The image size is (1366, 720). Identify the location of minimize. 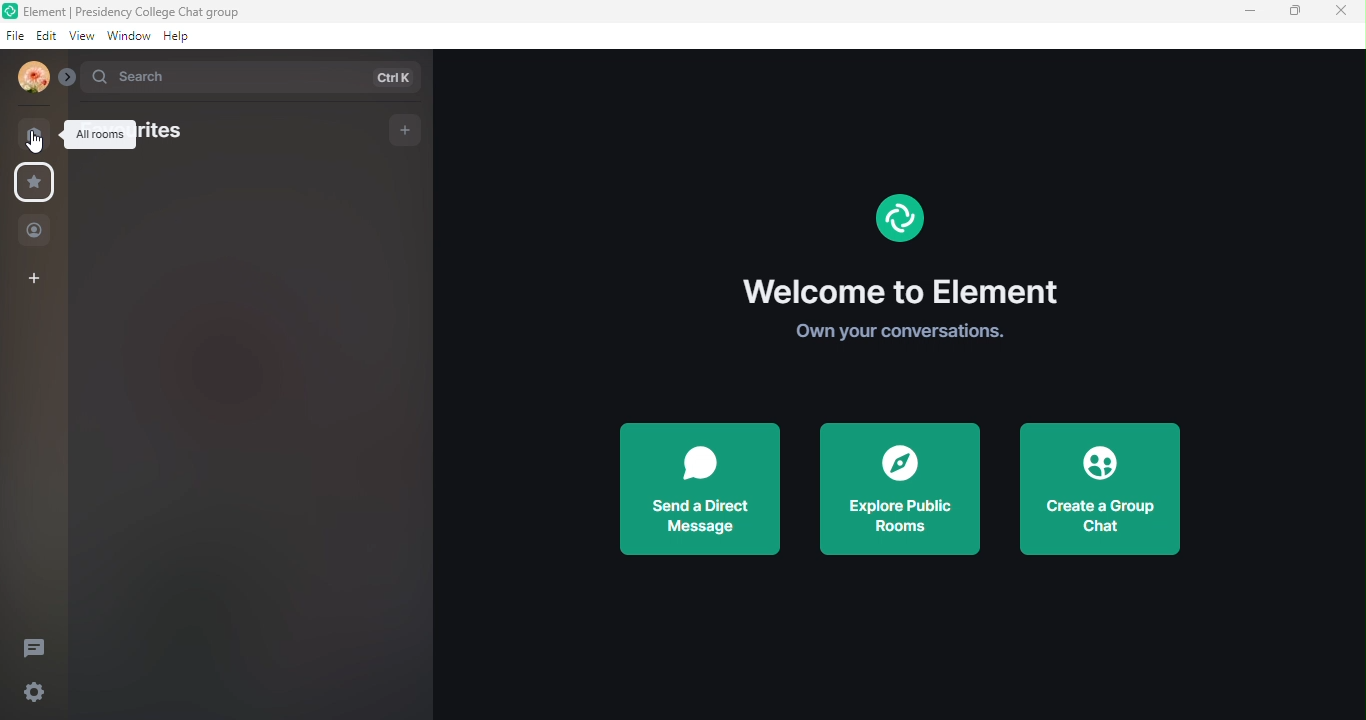
(1252, 13).